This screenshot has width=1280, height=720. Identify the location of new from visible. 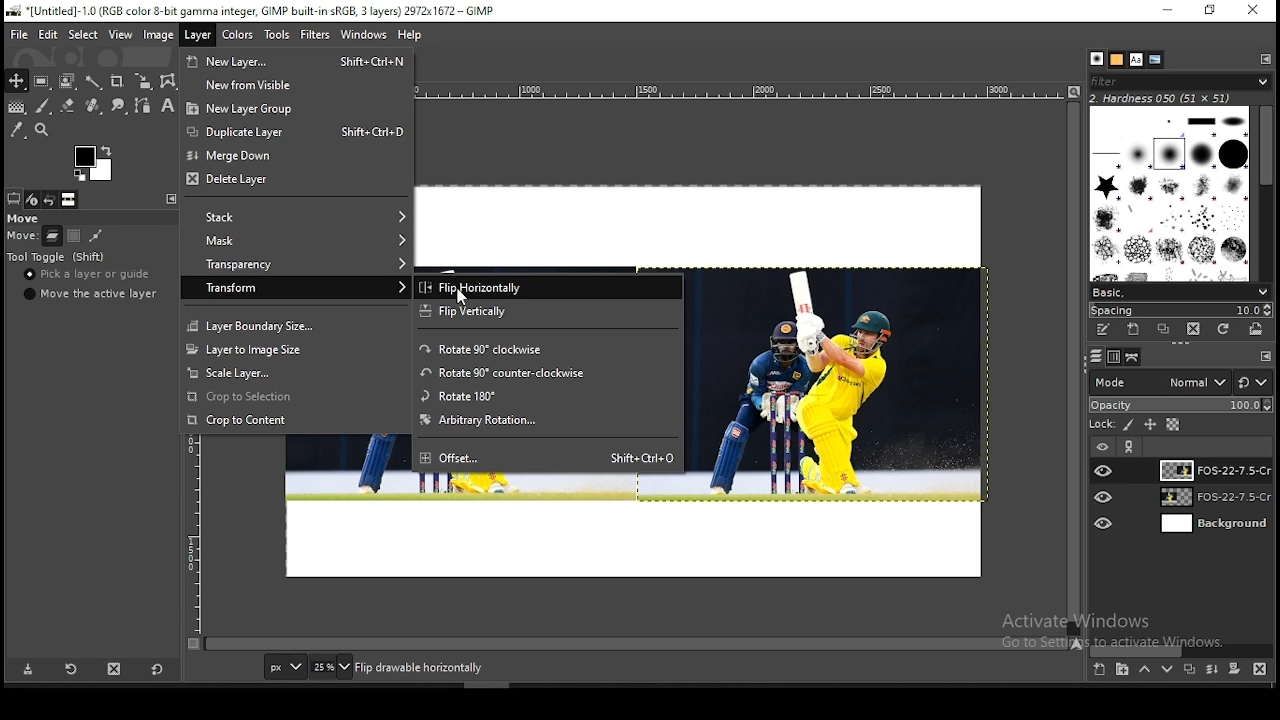
(299, 84).